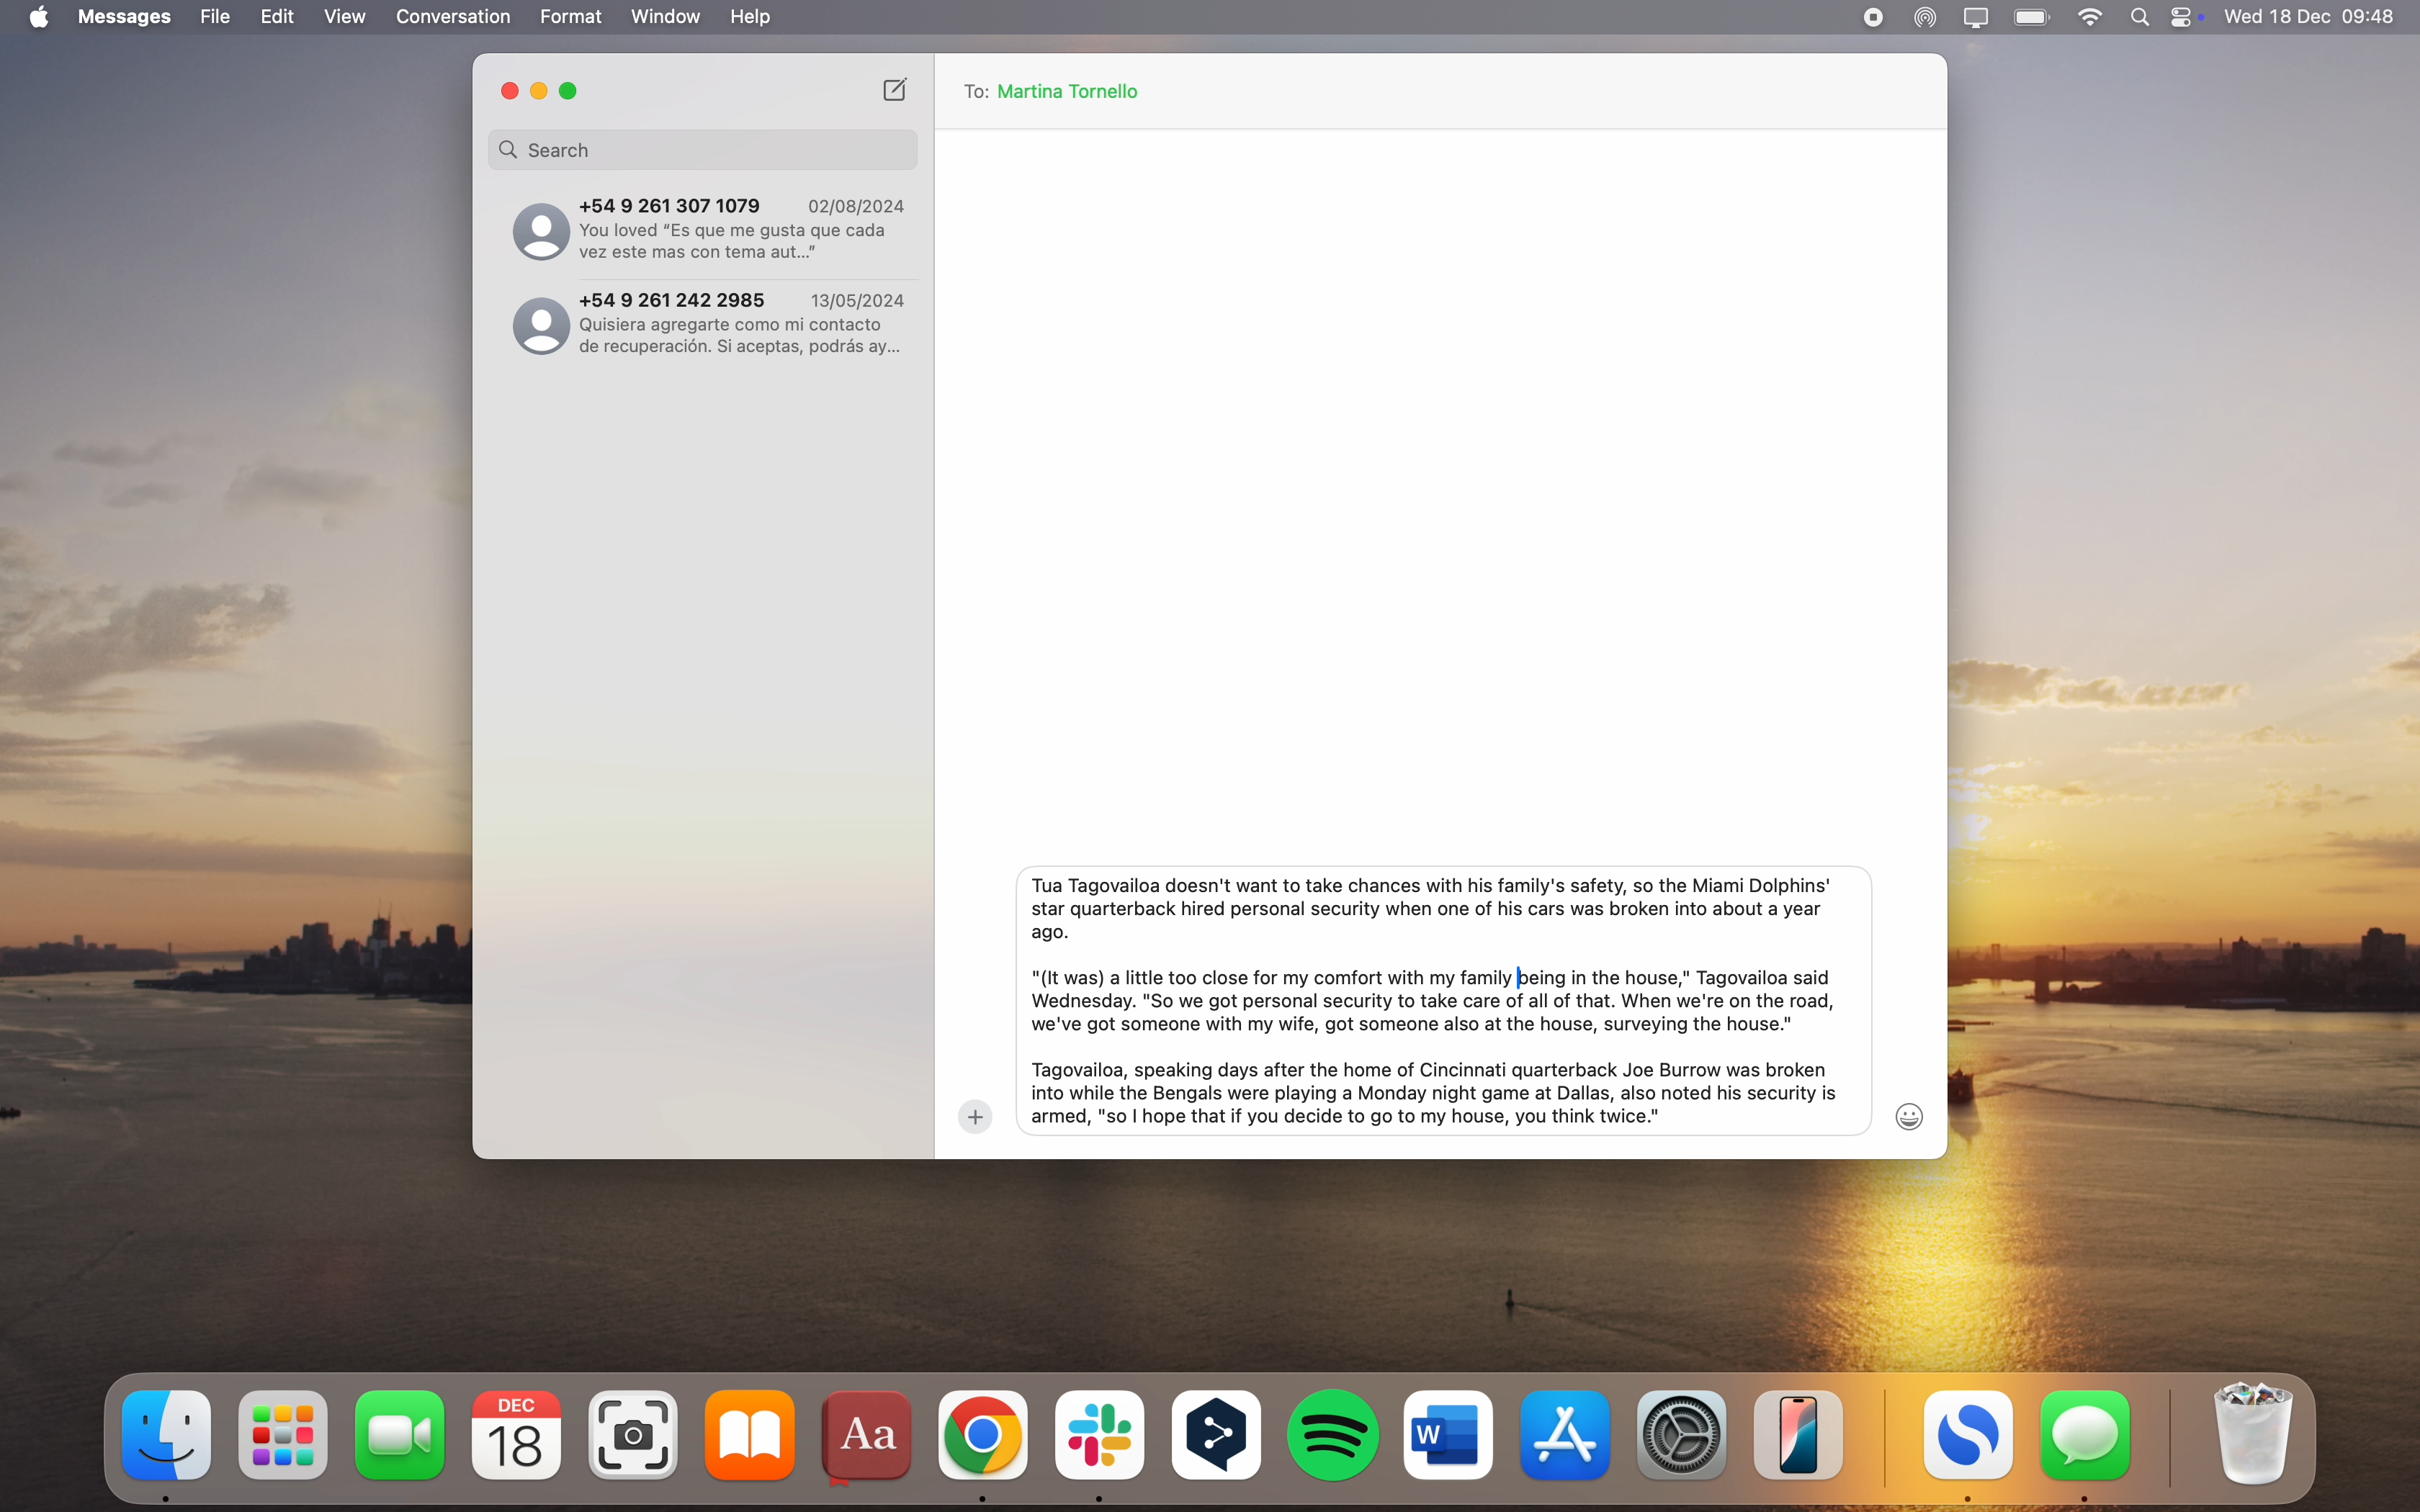 Image resolution: width=2420 pixels, height=1512 pixels. Describe the element at coordinates (1912, 1116) in the screenshot. I see `emojis` at that location.